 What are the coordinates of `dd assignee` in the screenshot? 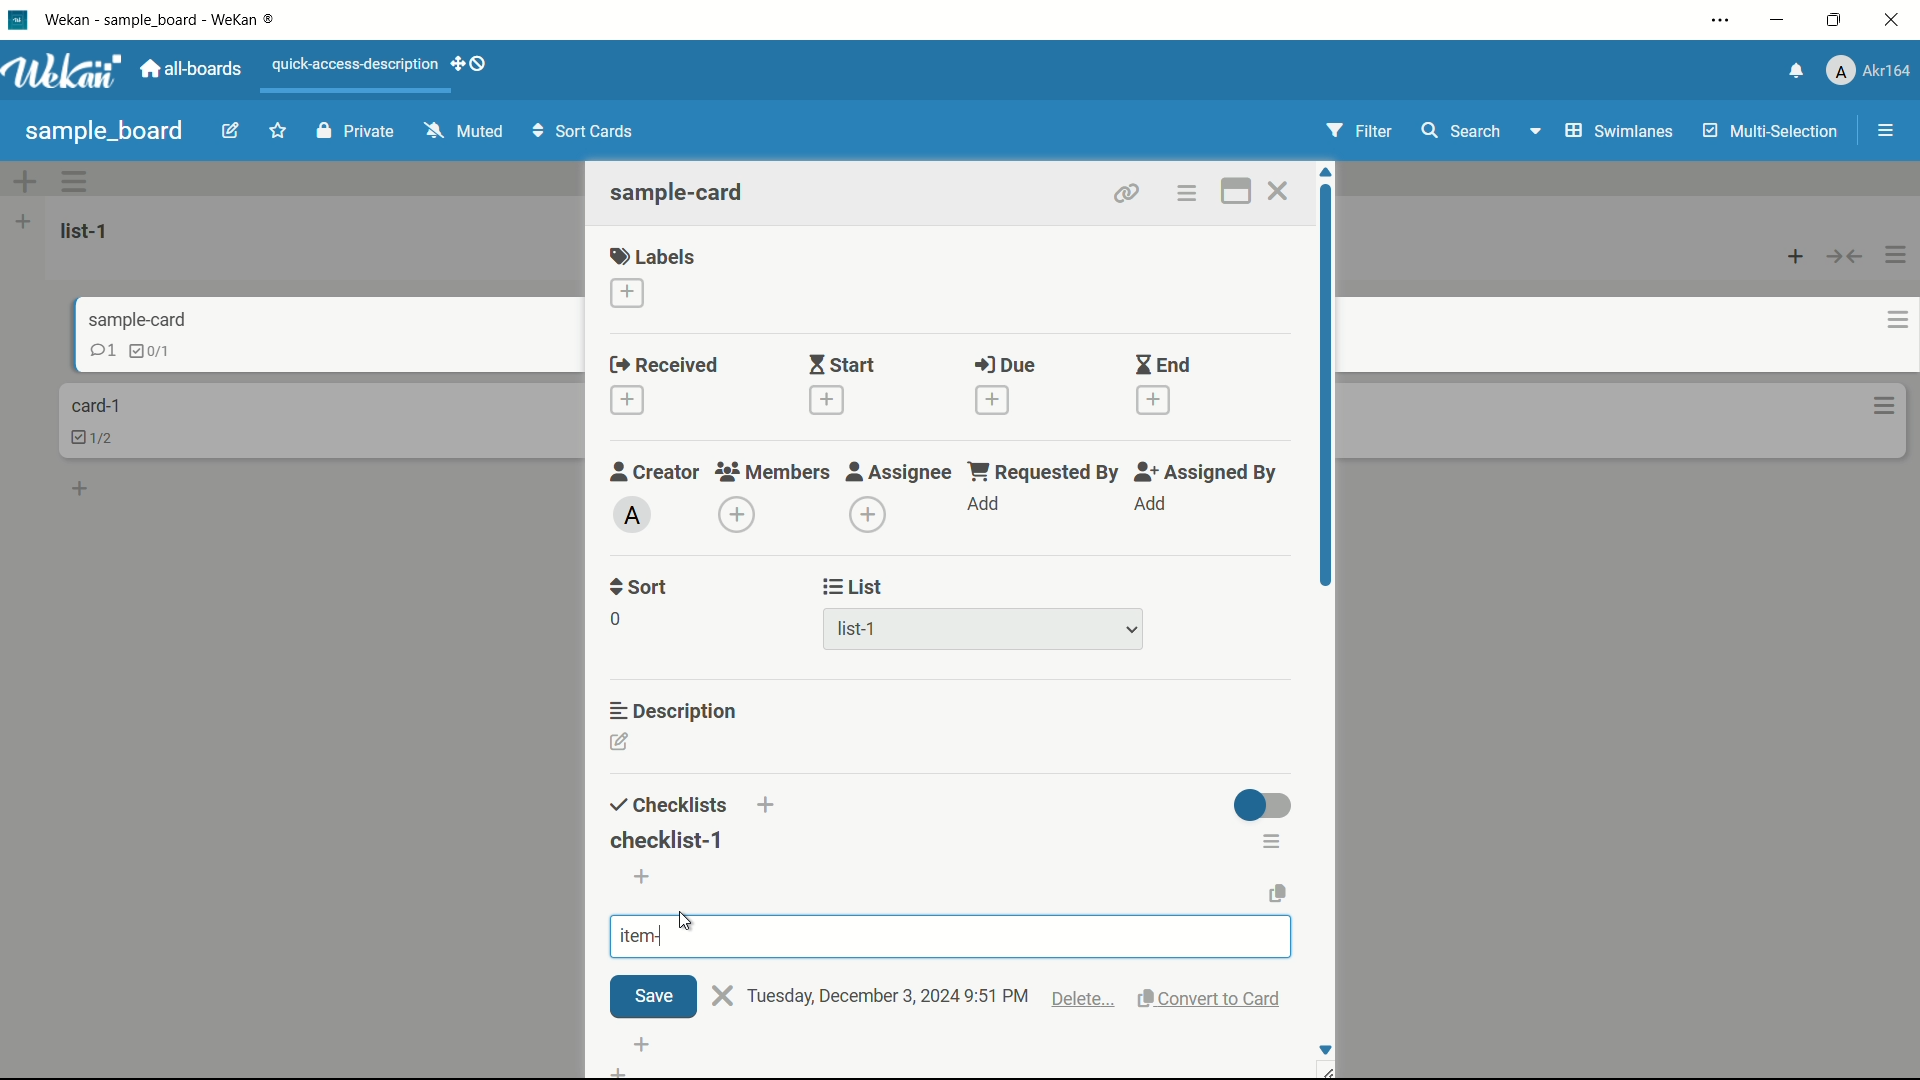 It's located at (867, 515).